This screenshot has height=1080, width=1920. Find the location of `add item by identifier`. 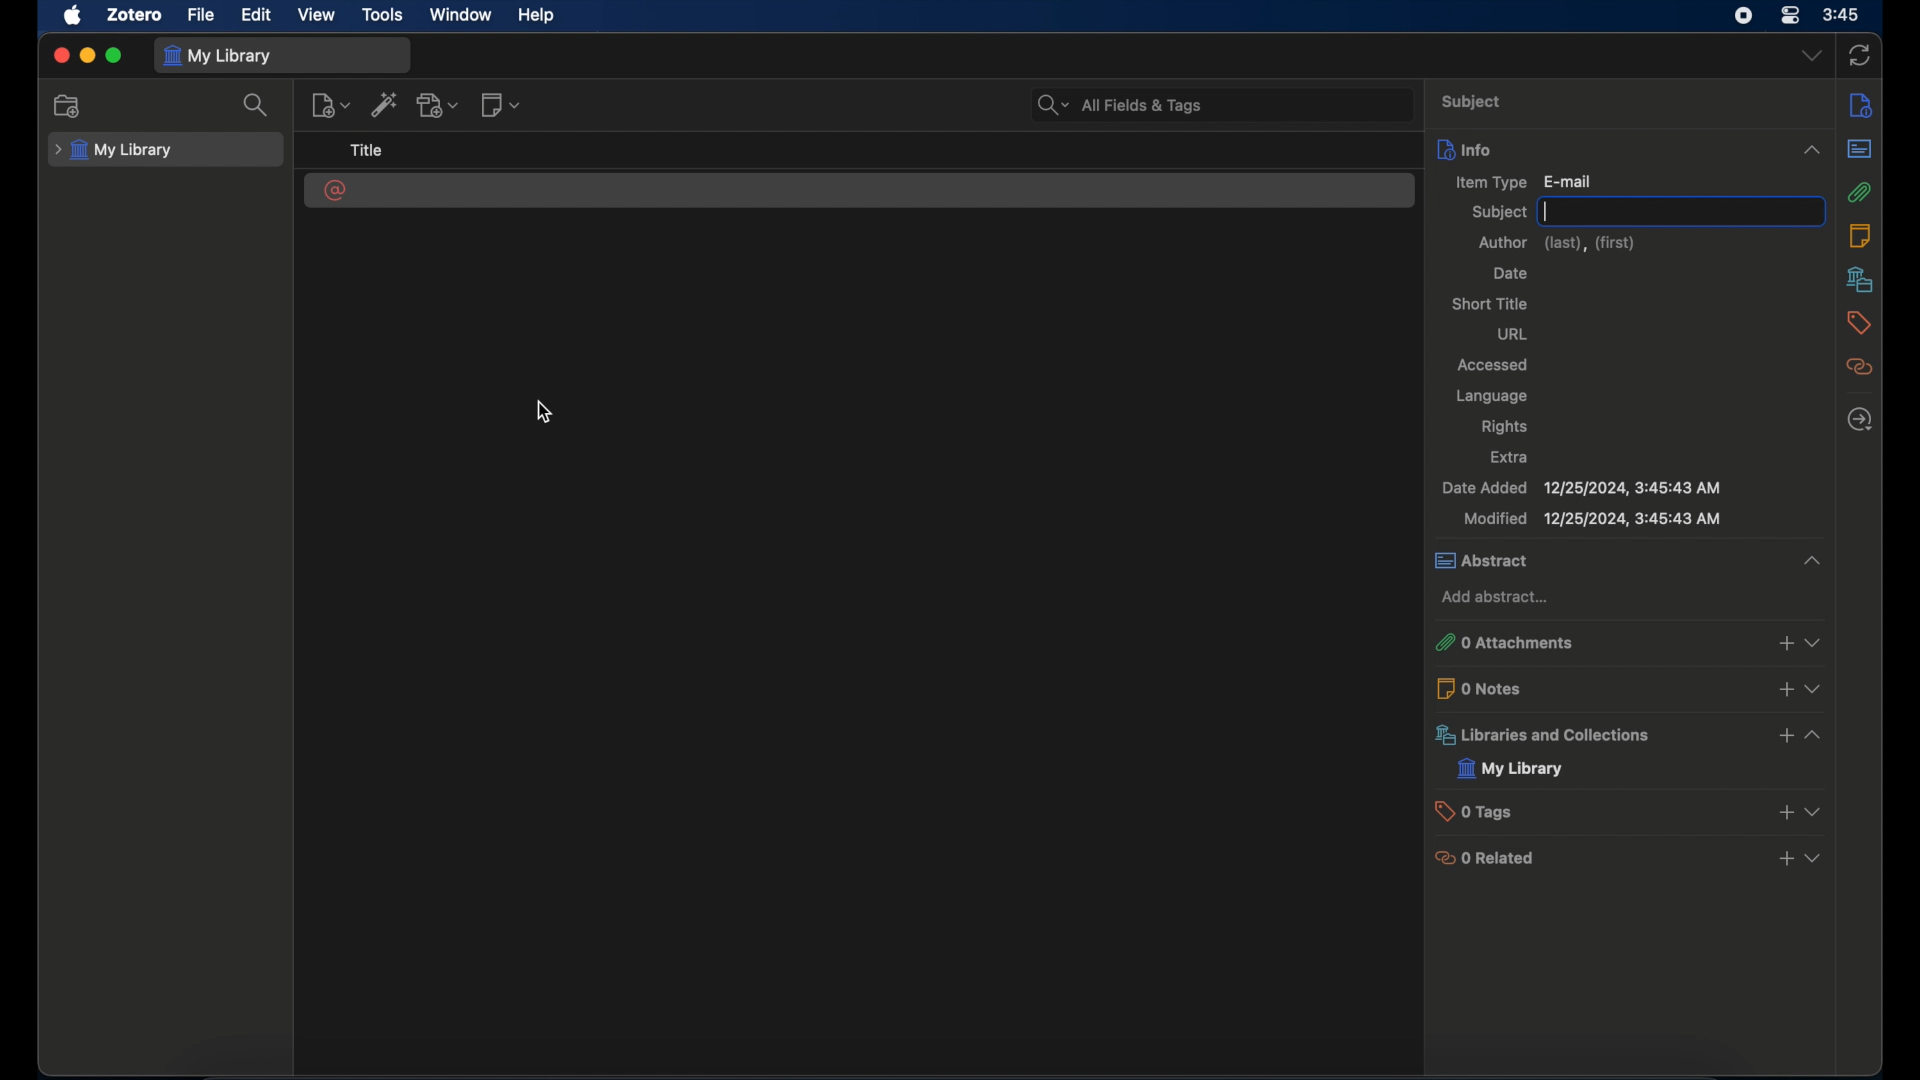

add item by identifier is located at coordinates (386, 107).